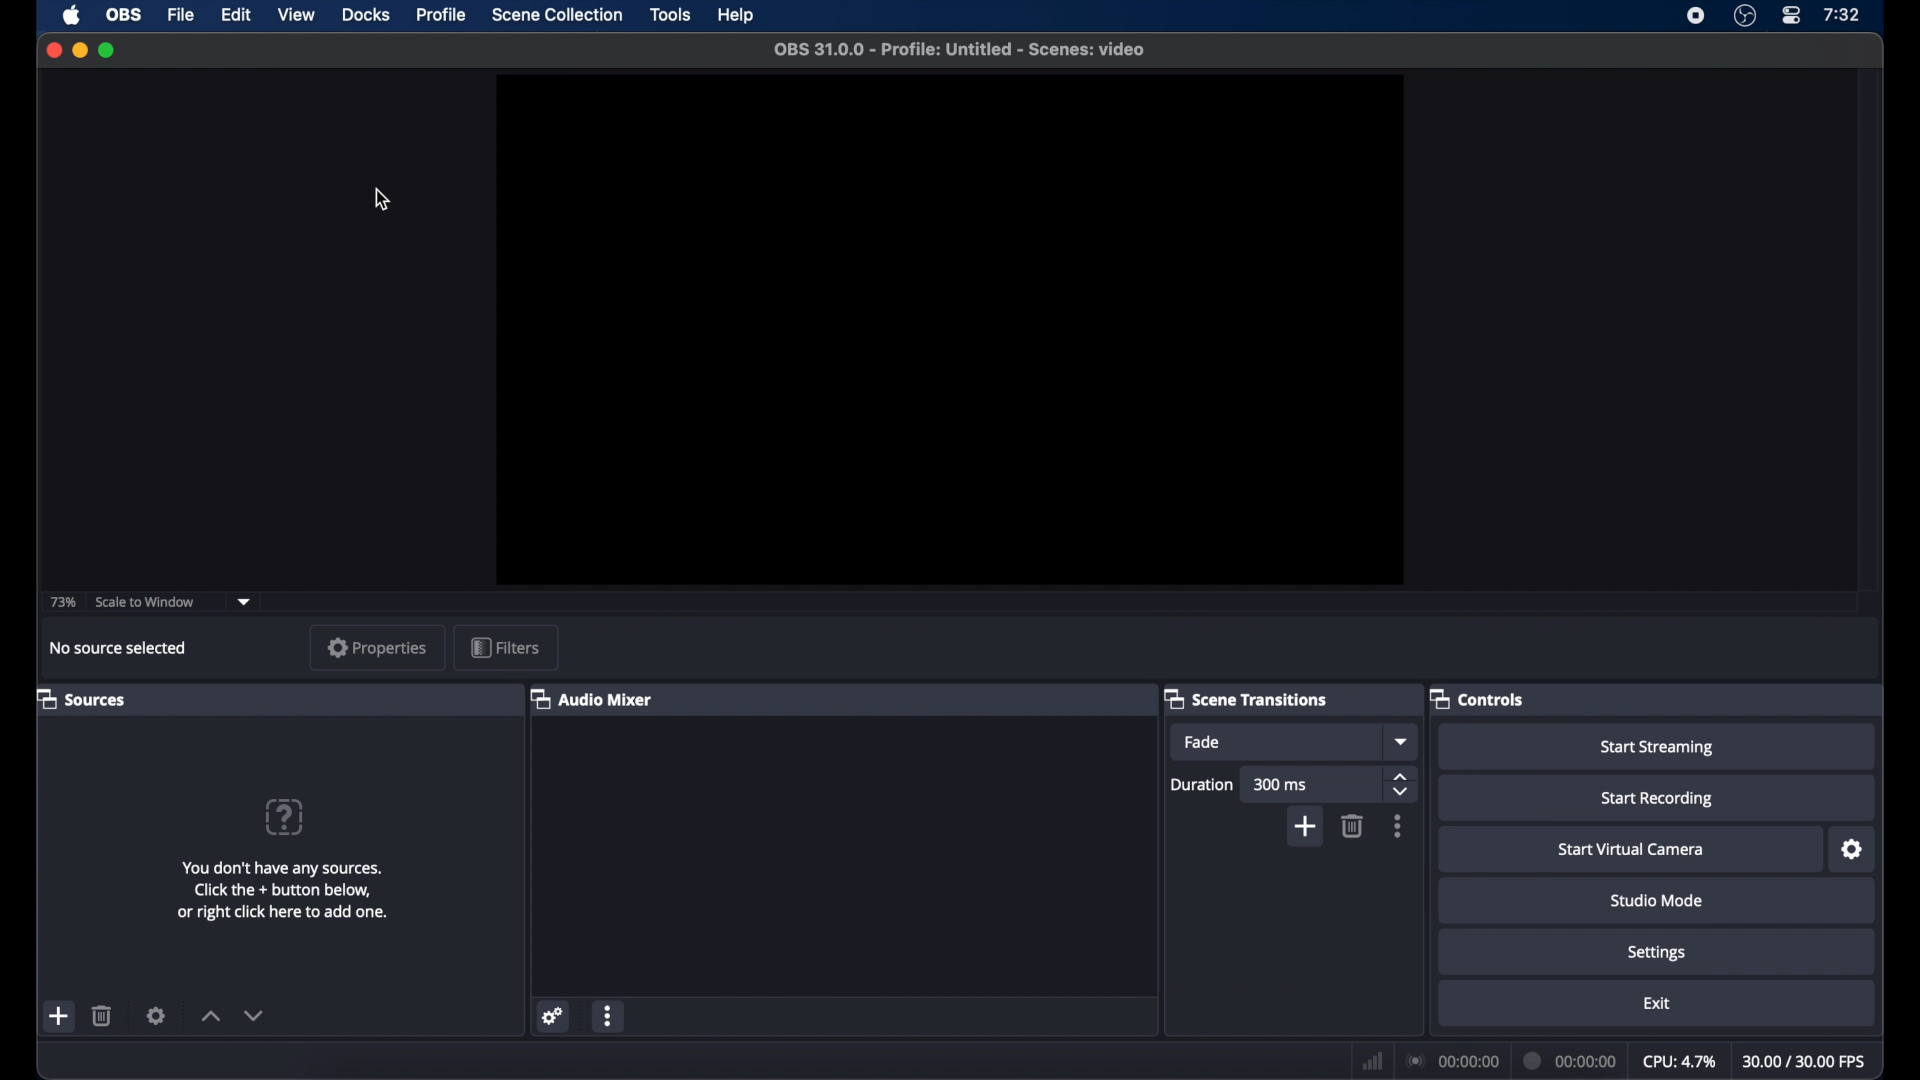 The height and width of the screenshot is (1080, 1920). Describe the element at coordinates (296, 14) in the screenshot. I see `view` at that location.